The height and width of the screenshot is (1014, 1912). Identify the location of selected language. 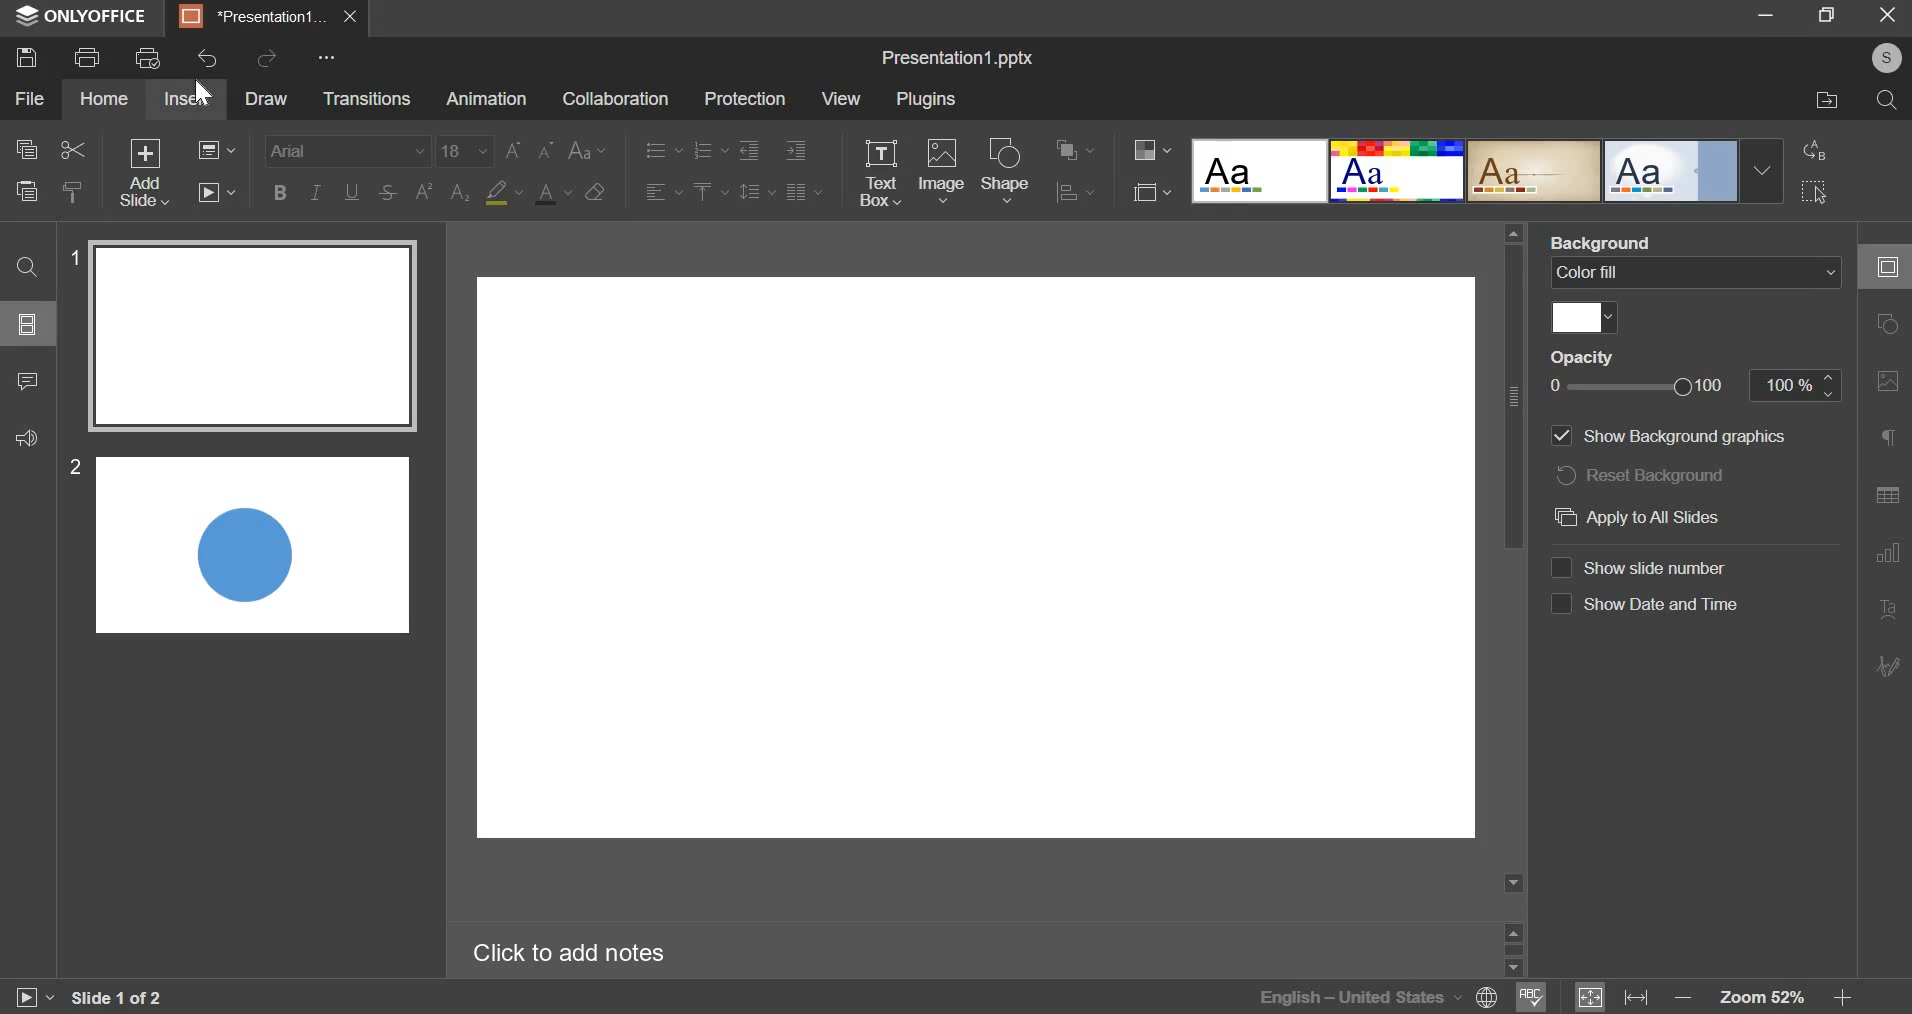
(1376, 998).